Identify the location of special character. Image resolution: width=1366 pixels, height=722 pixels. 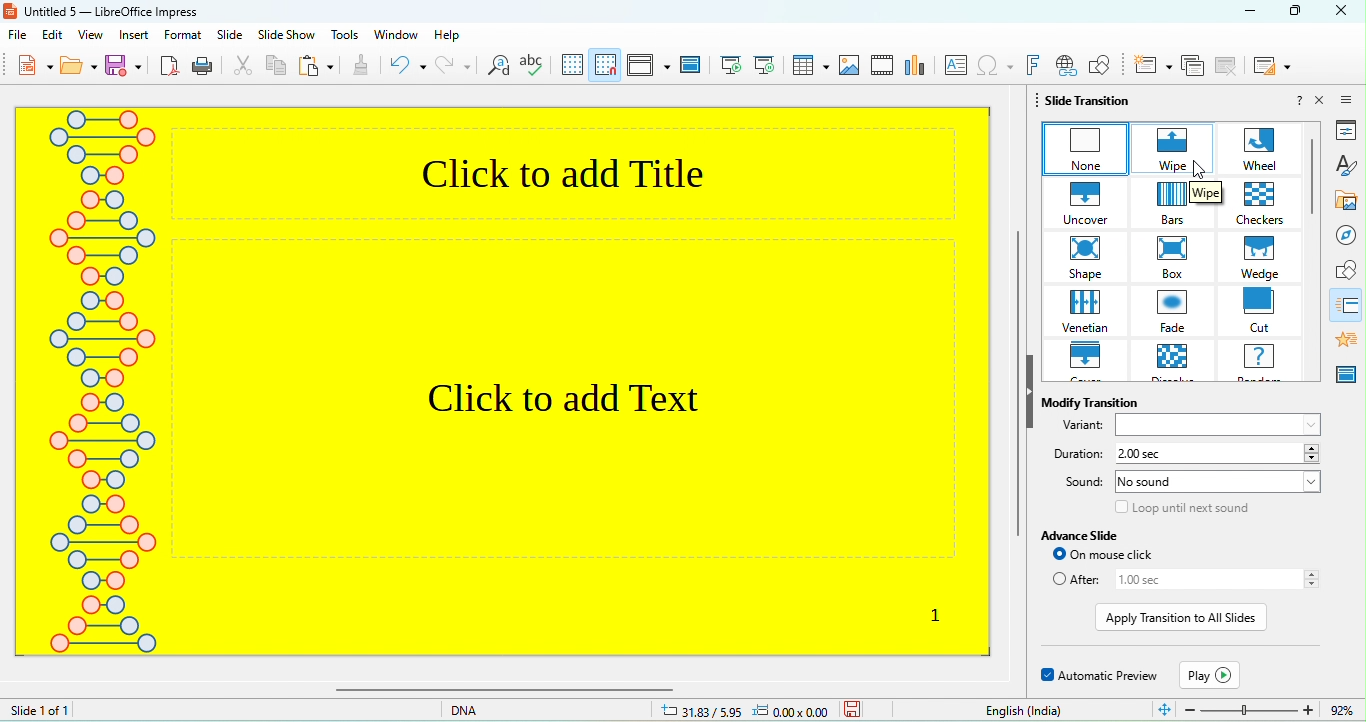
(995, 66).